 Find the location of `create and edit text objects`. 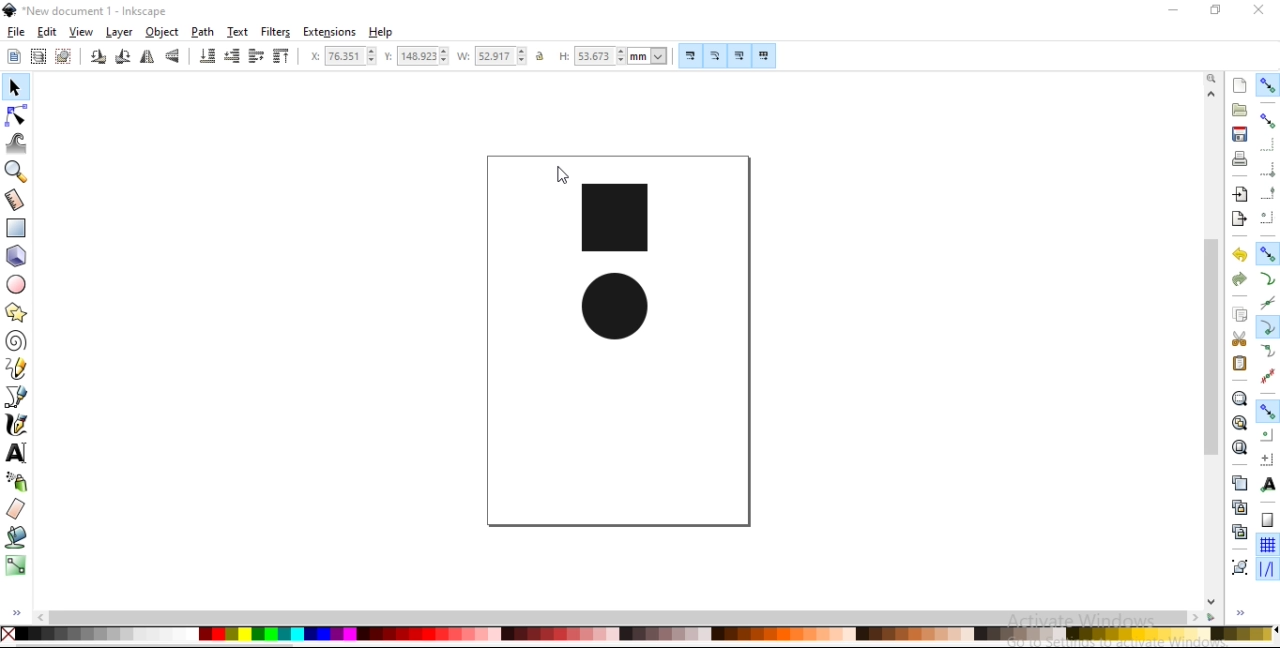

create and edit text objects is located at coordinates (16, 452).